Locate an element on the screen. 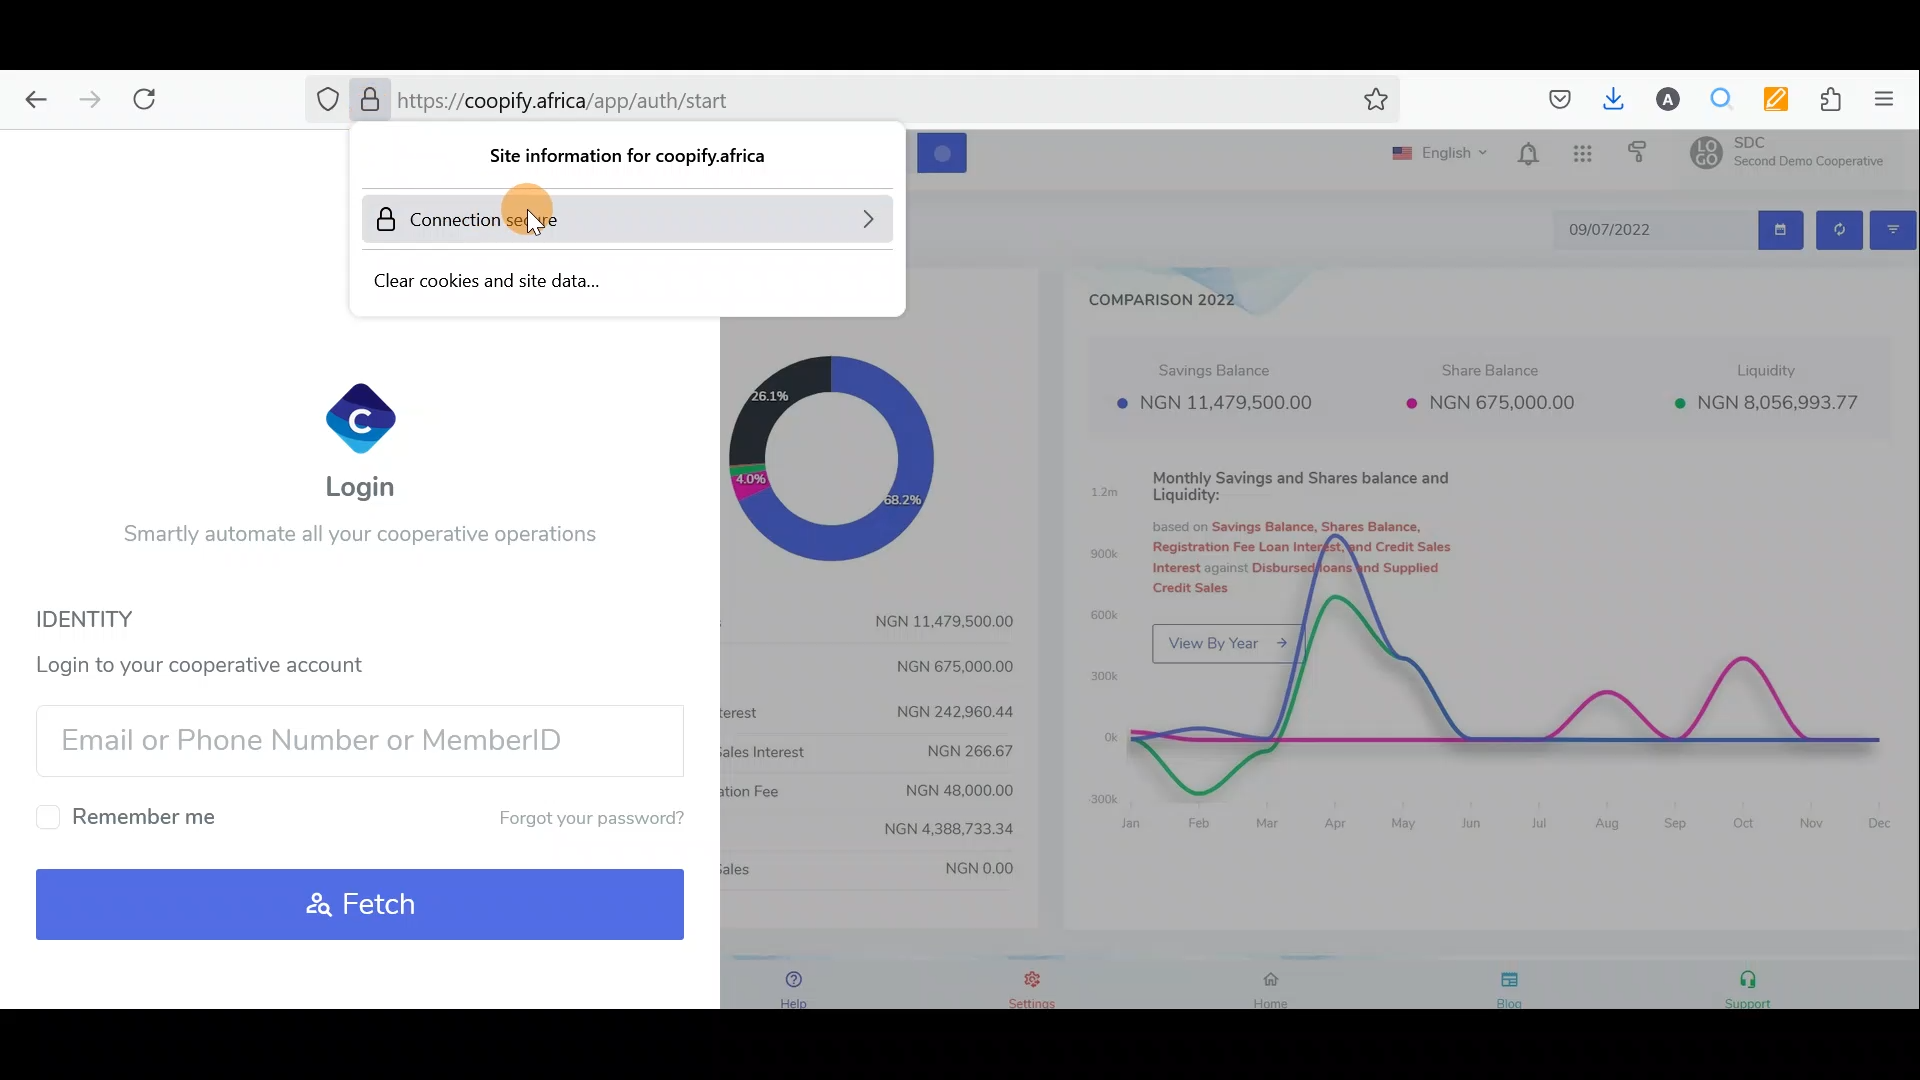 The width and height of the screenshot is (1920, 1080). Login is located at coordinates (364, 441).